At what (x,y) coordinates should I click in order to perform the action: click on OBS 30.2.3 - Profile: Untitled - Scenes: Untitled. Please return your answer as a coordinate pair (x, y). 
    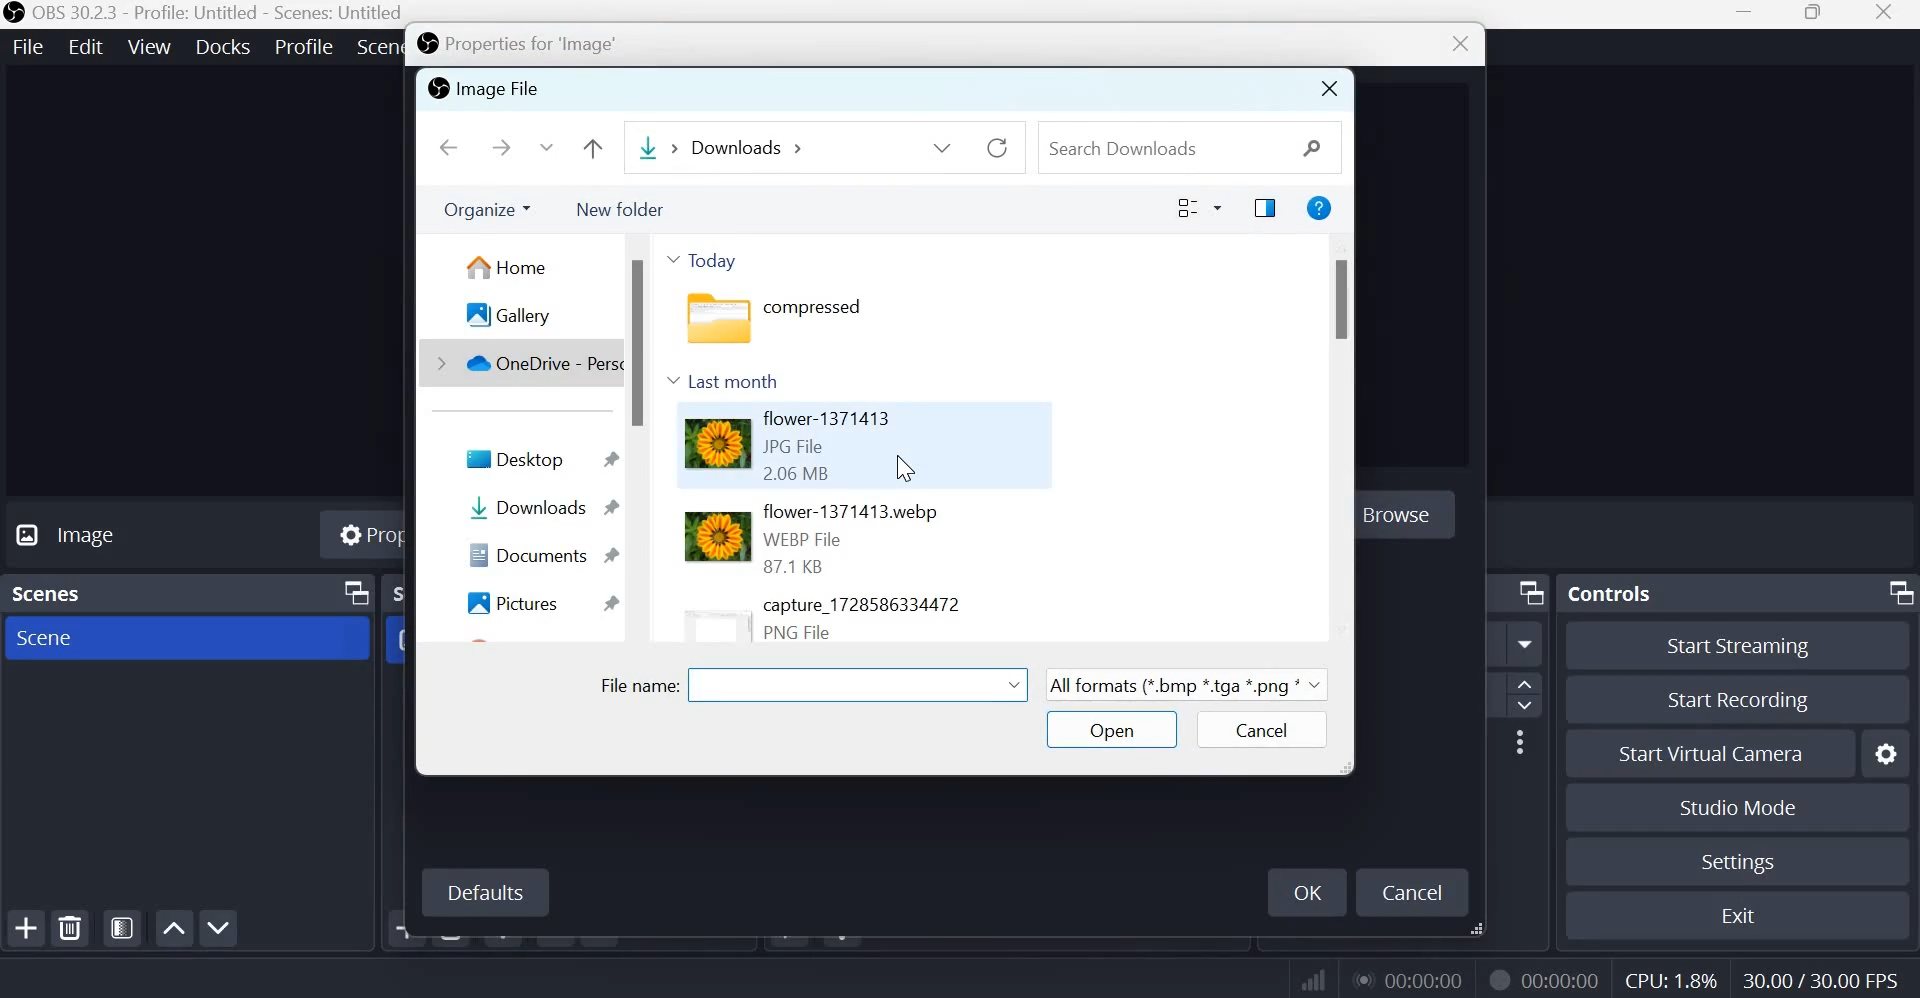
    Looking at the image, I should click on (203, 13).